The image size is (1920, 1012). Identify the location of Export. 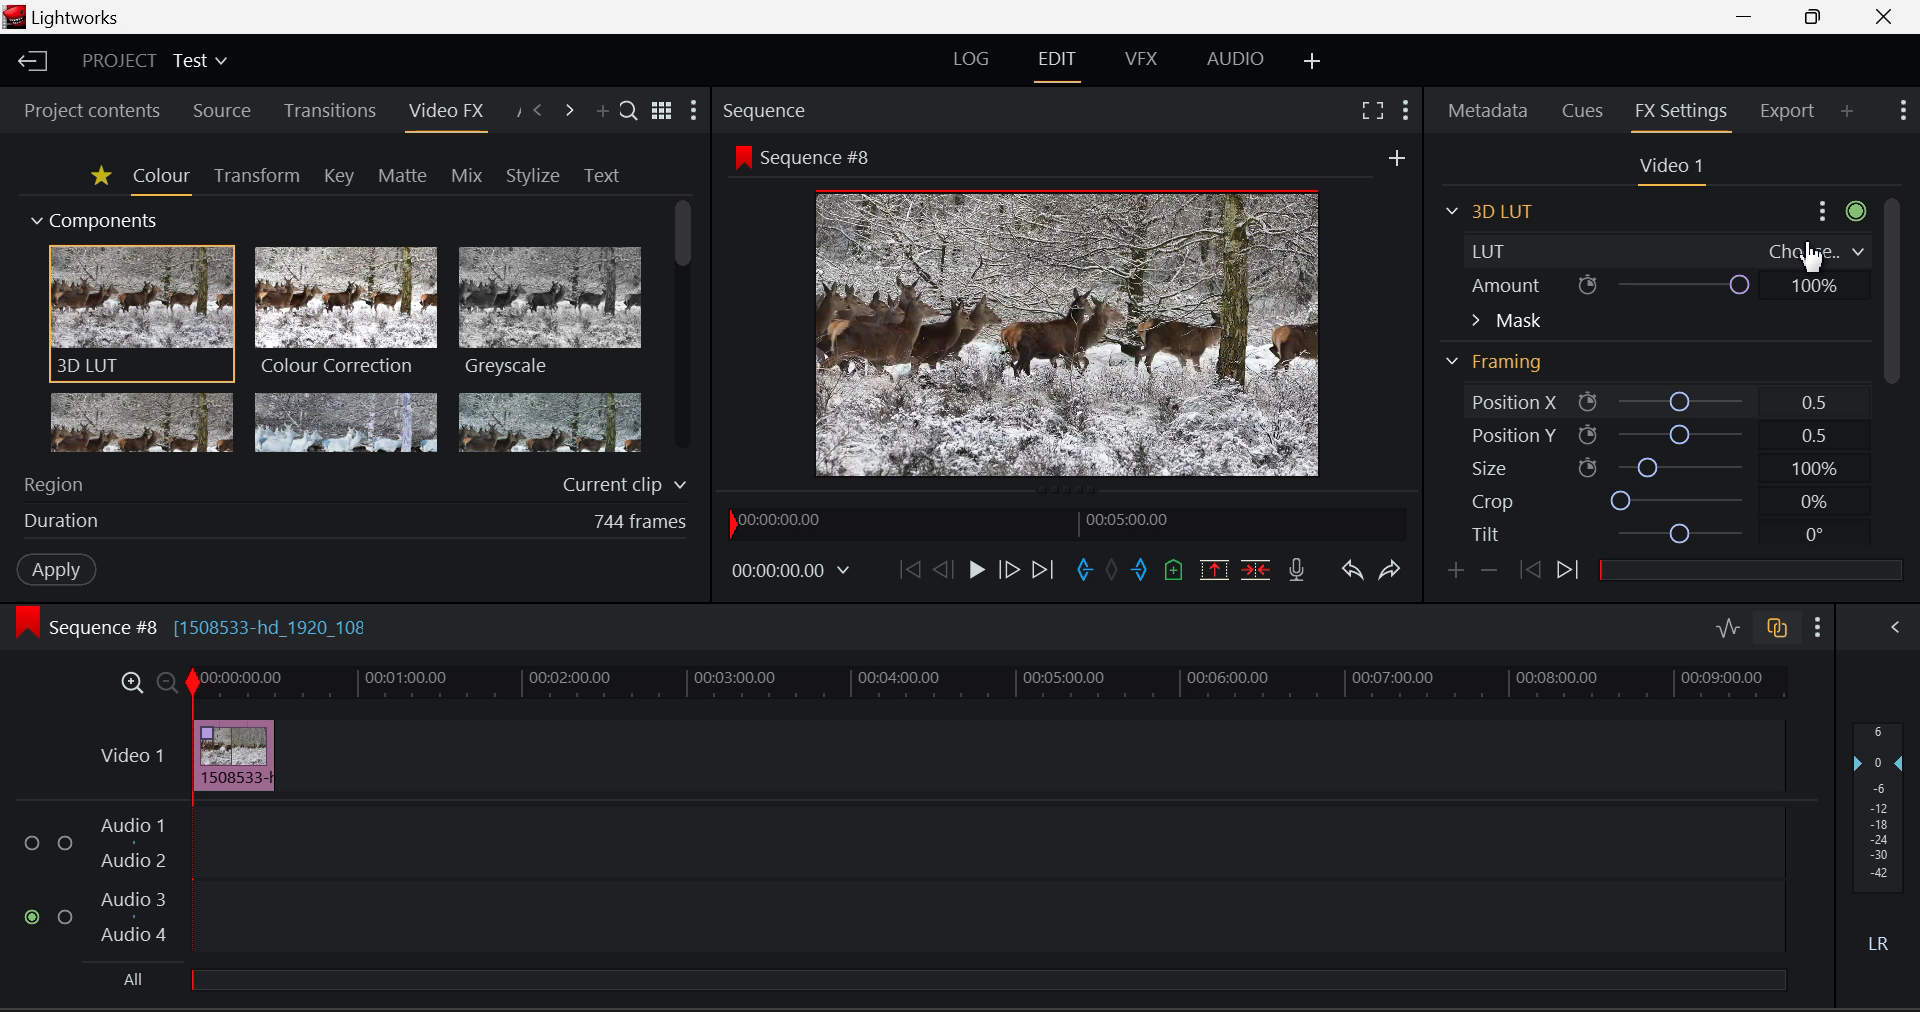
(1784, 114).